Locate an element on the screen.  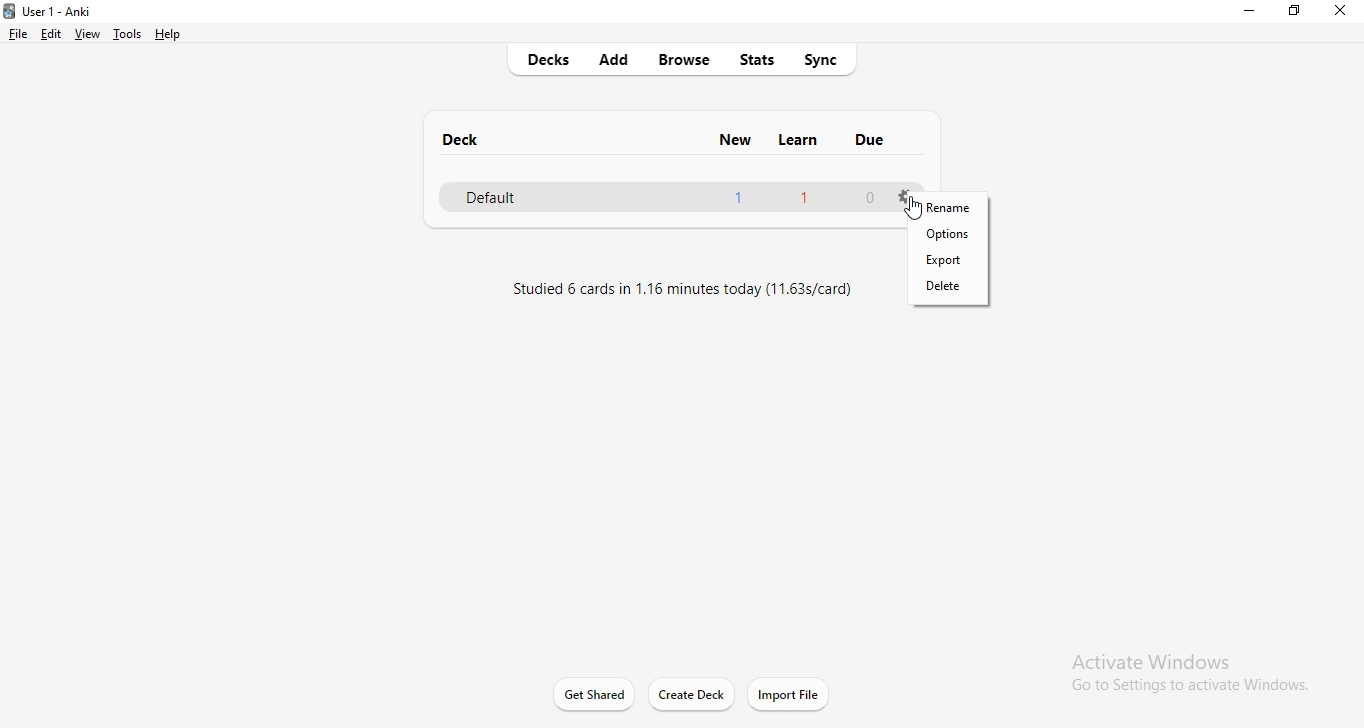
text 1 is located at coordinates (677, 288).